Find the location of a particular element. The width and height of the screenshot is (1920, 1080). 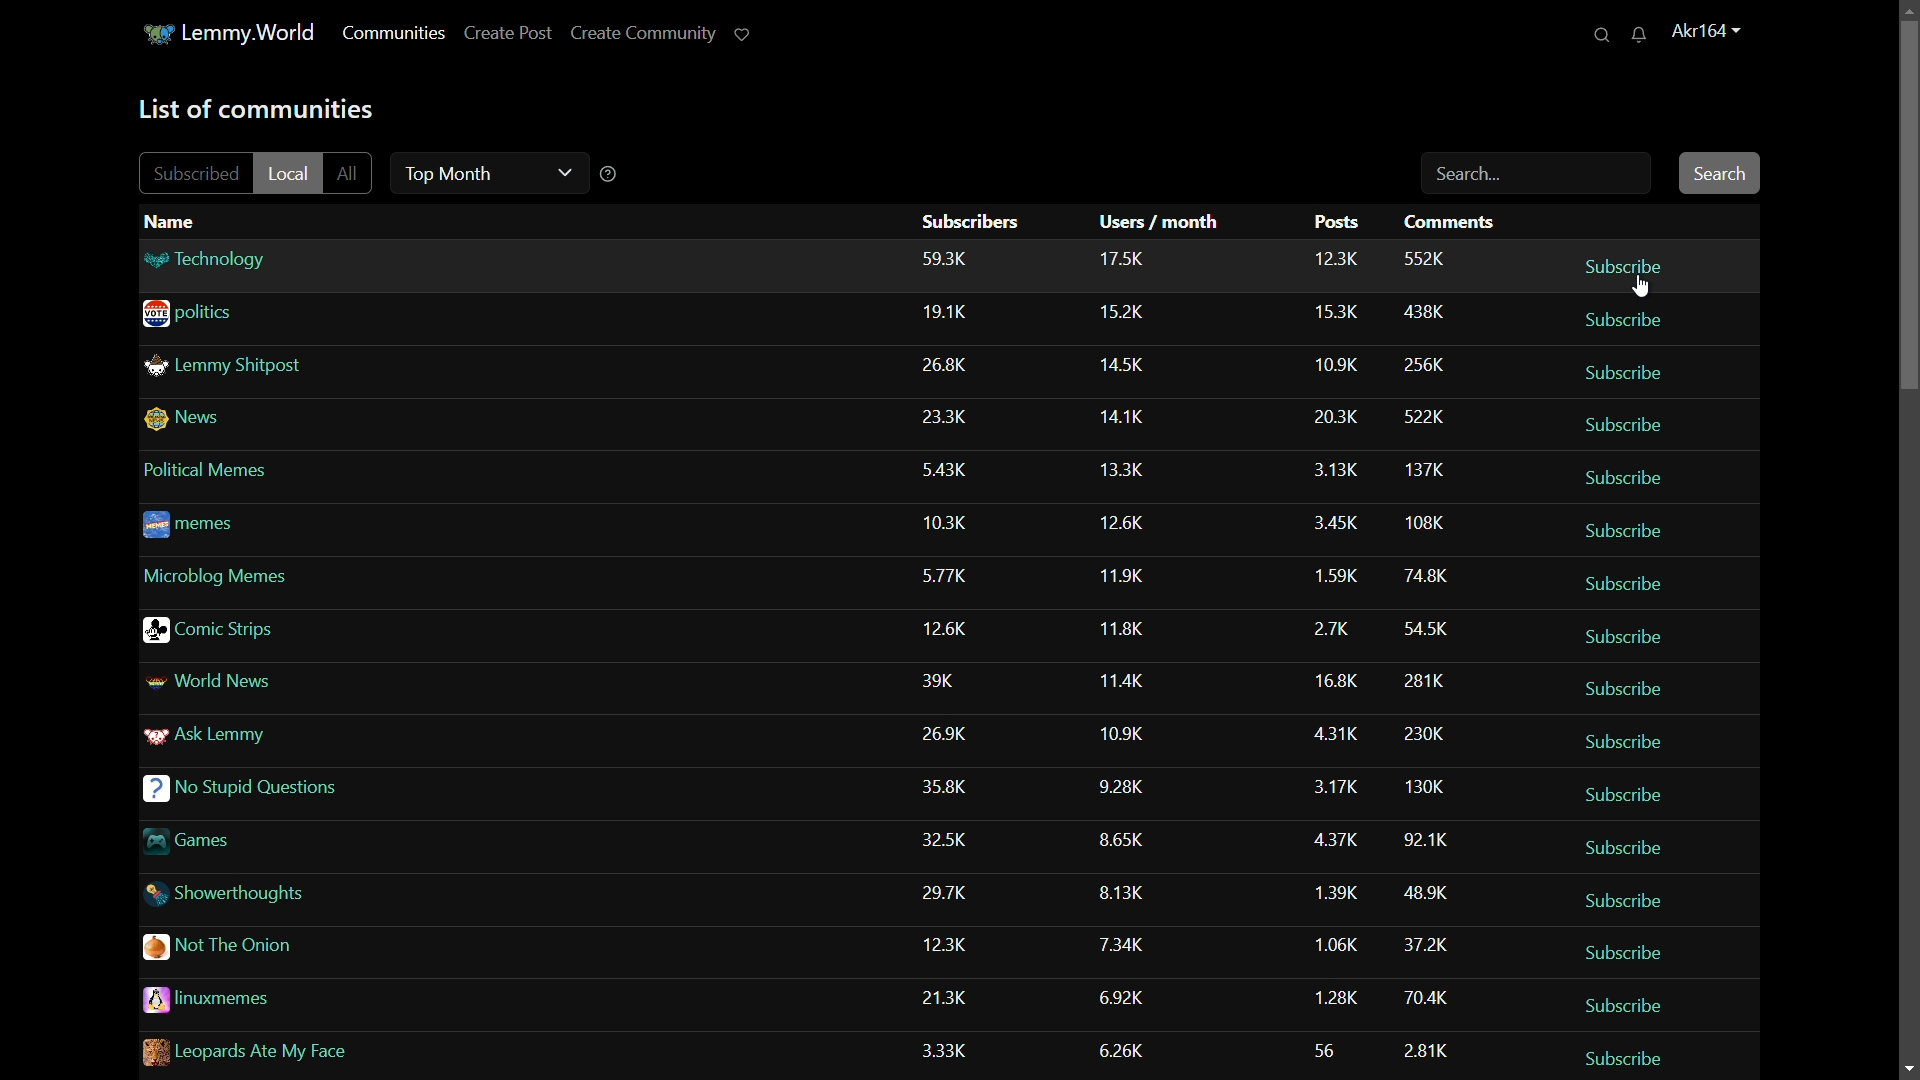

 is located at coordinates (1334, 417).